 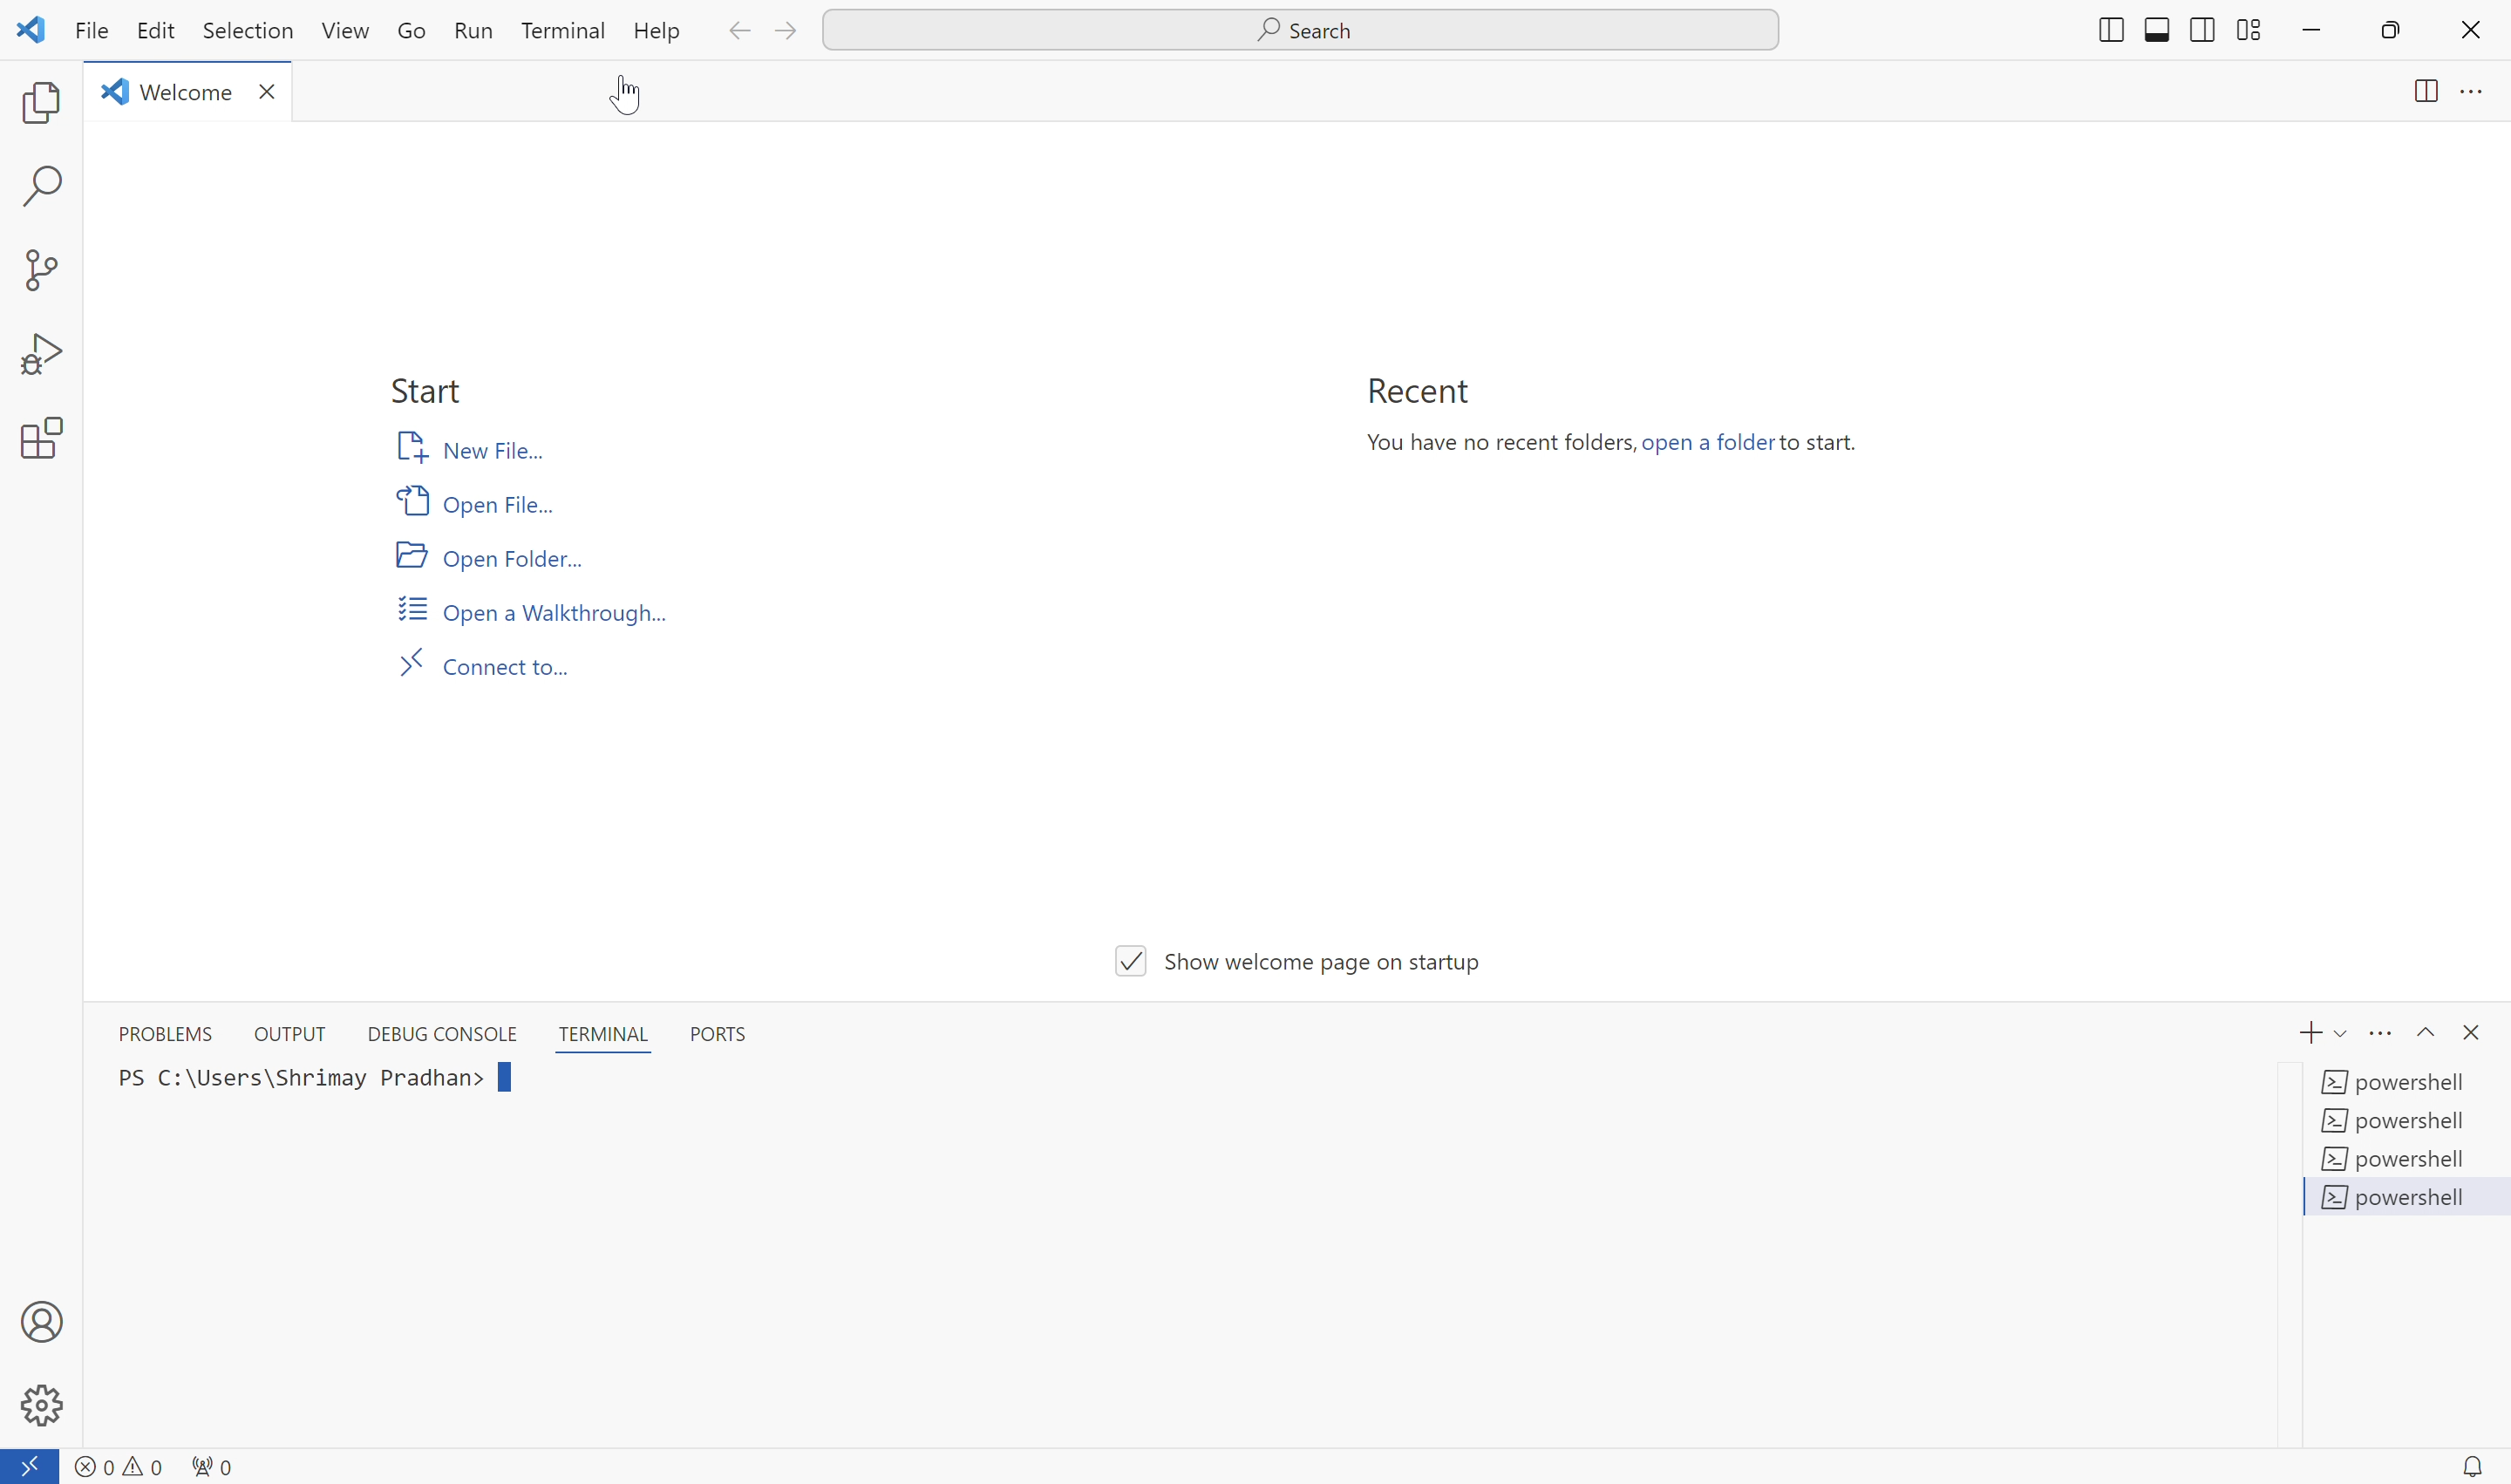 What do you see at coordinates (736, 33) in the screenshot?
I see `back` at bounding box center [736, 33].